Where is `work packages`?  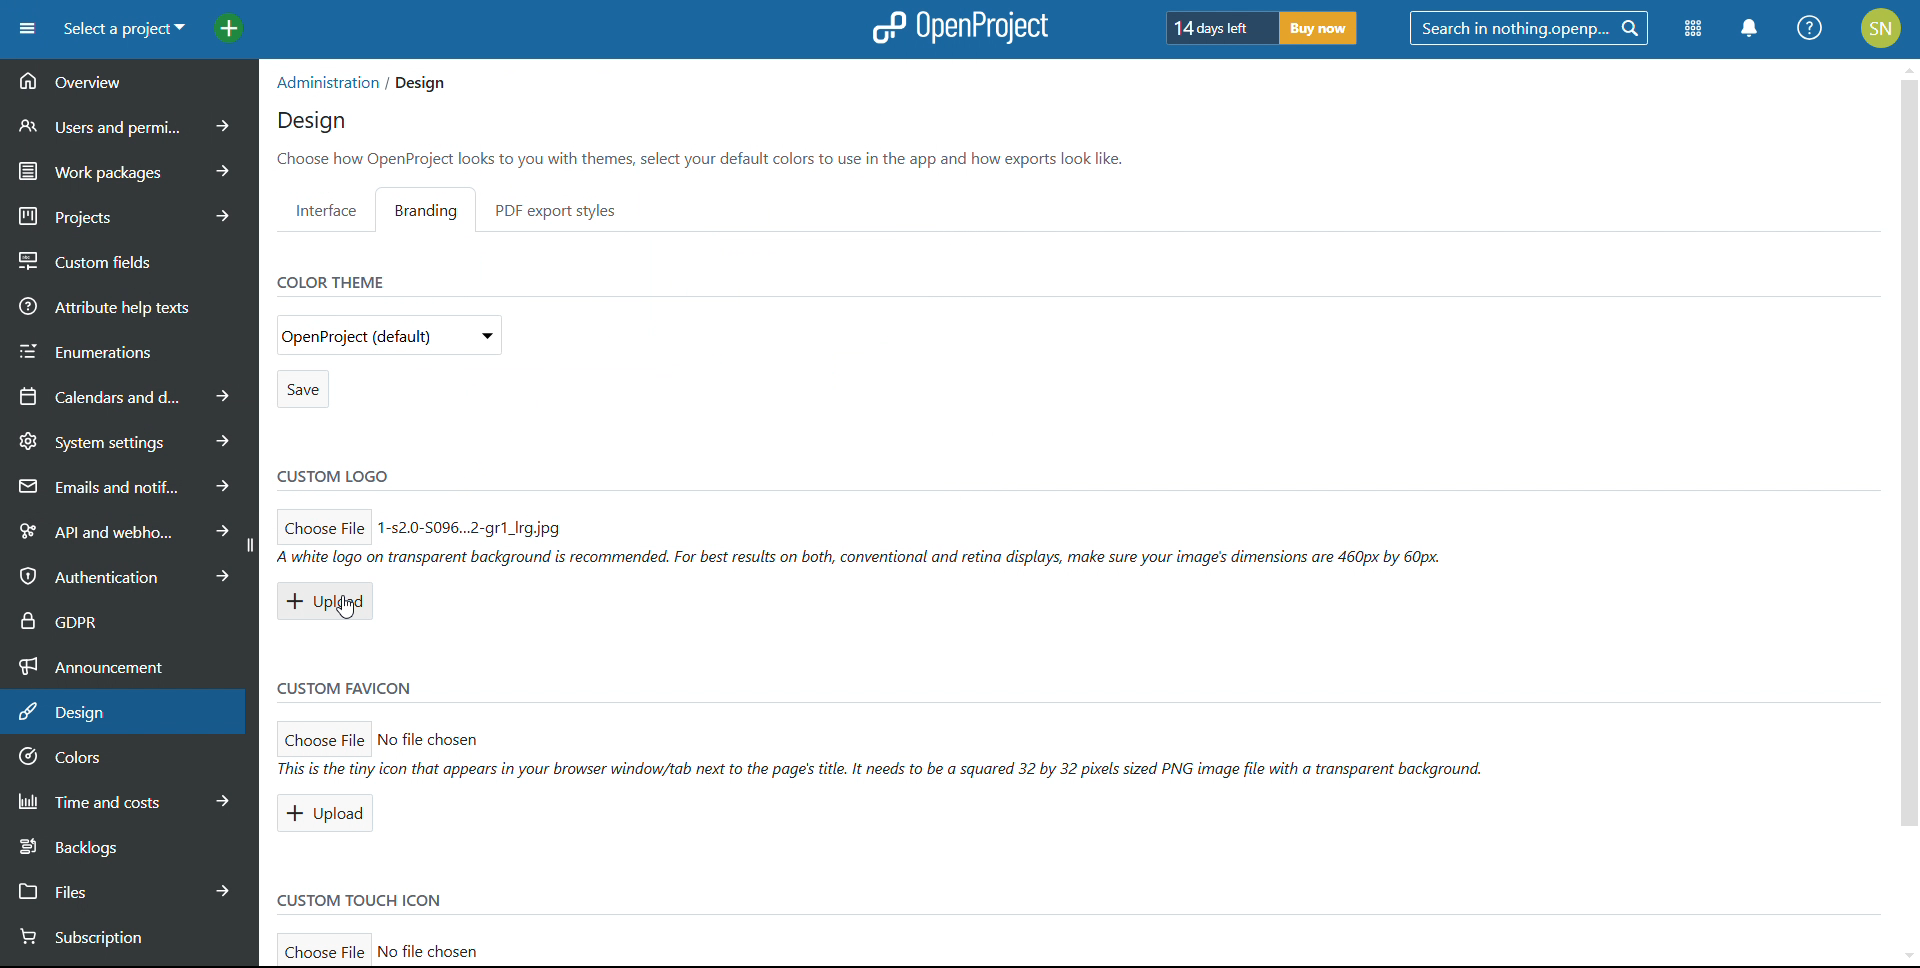 work packages is located at coordinates (130, 168).